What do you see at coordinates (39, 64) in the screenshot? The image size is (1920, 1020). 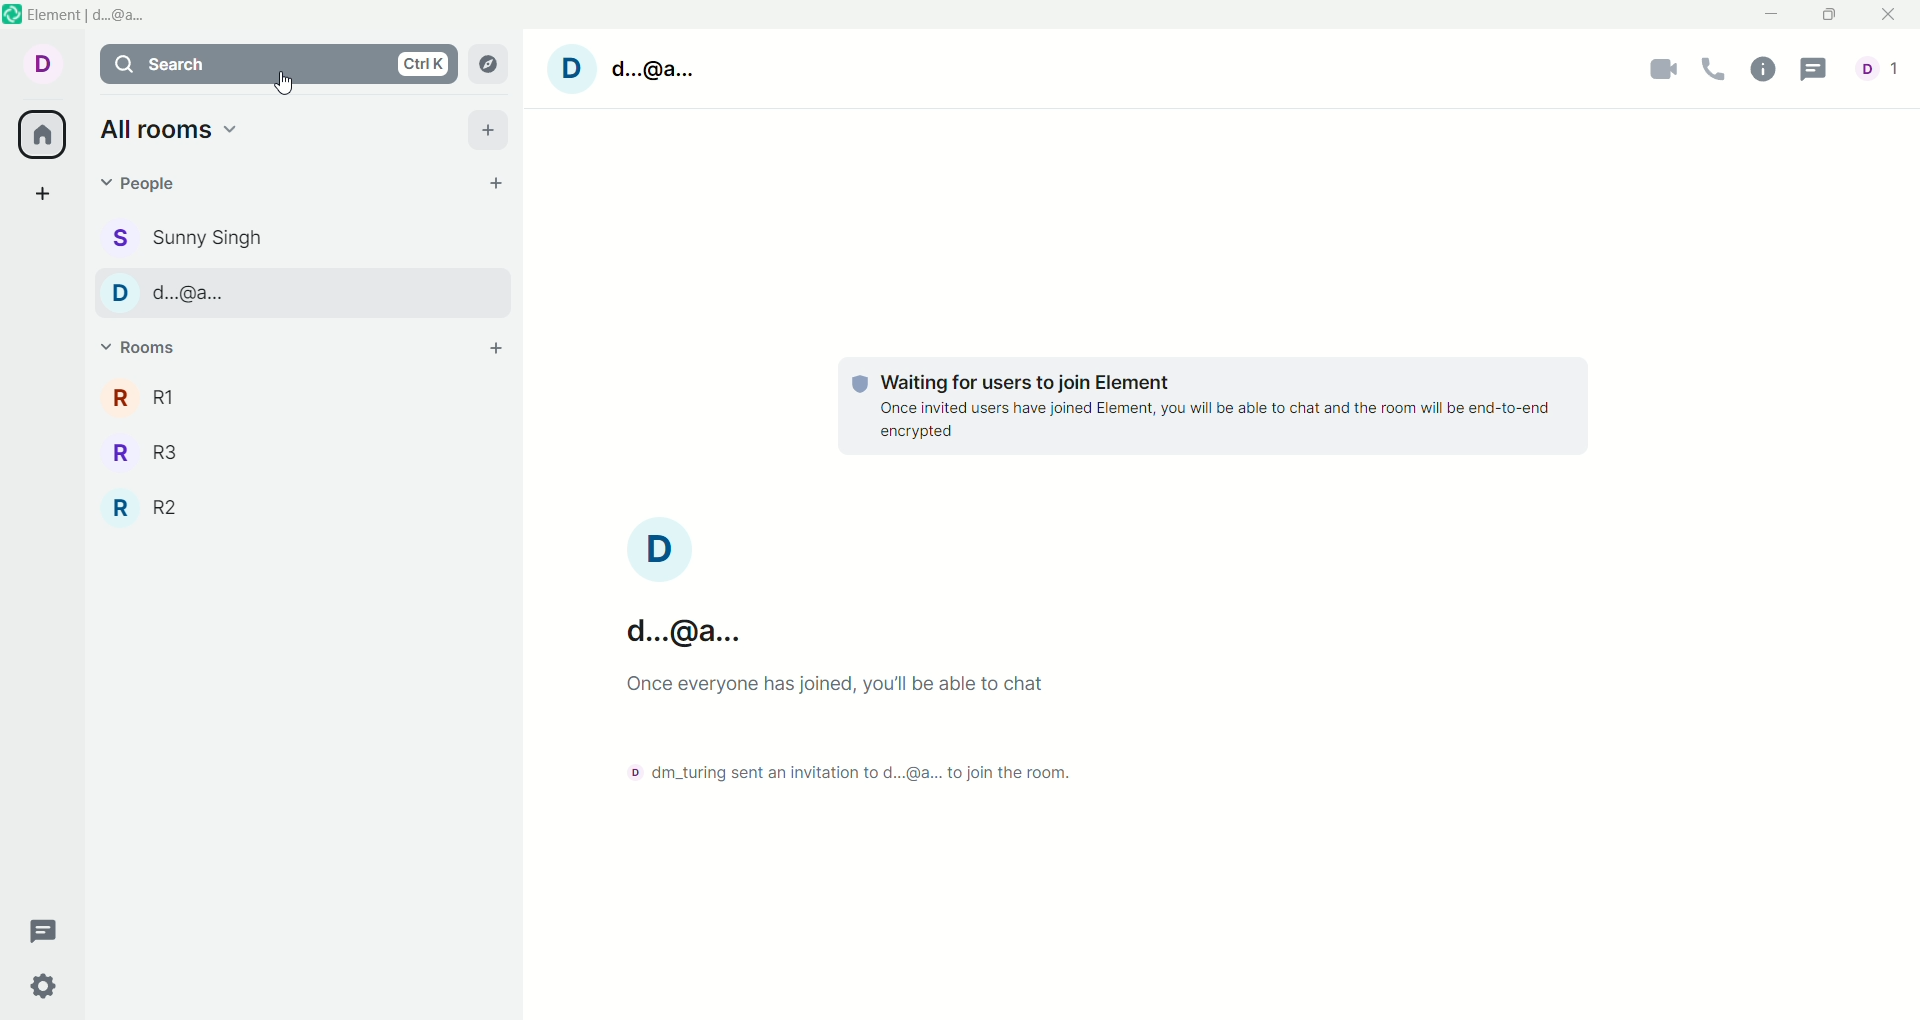 I see `account` at bounding box center [39, 64].